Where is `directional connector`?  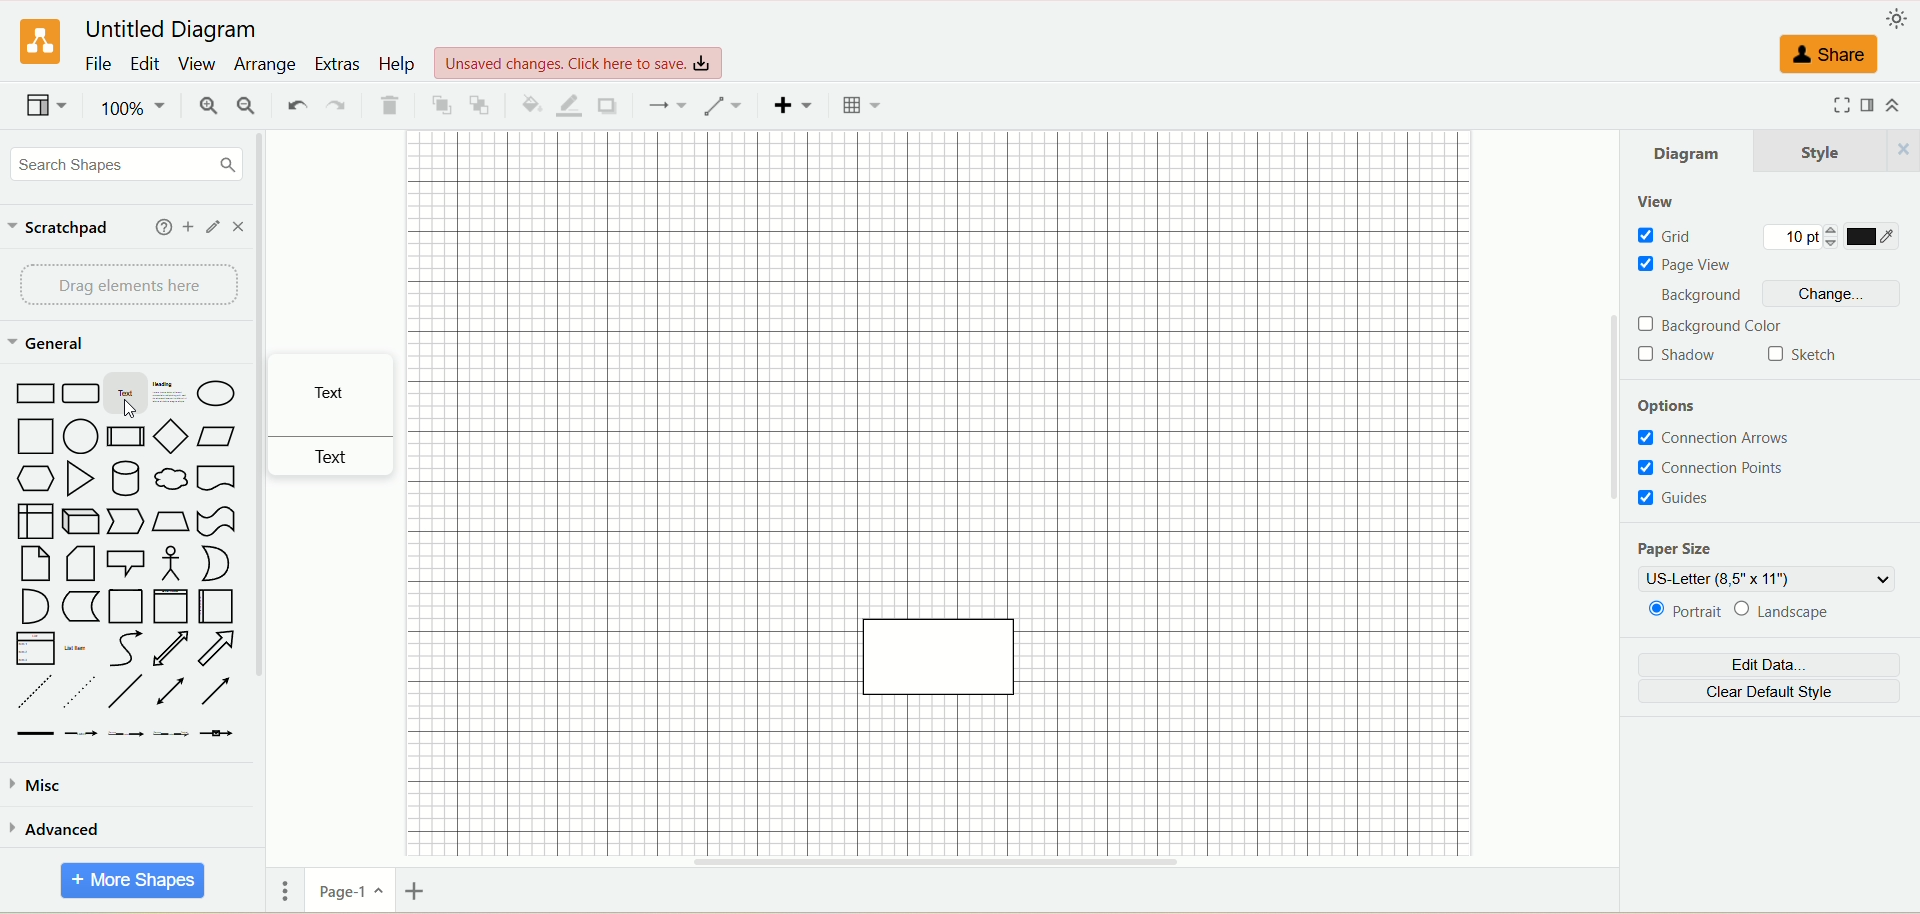 directional connector is located at coordinates (218, 693).